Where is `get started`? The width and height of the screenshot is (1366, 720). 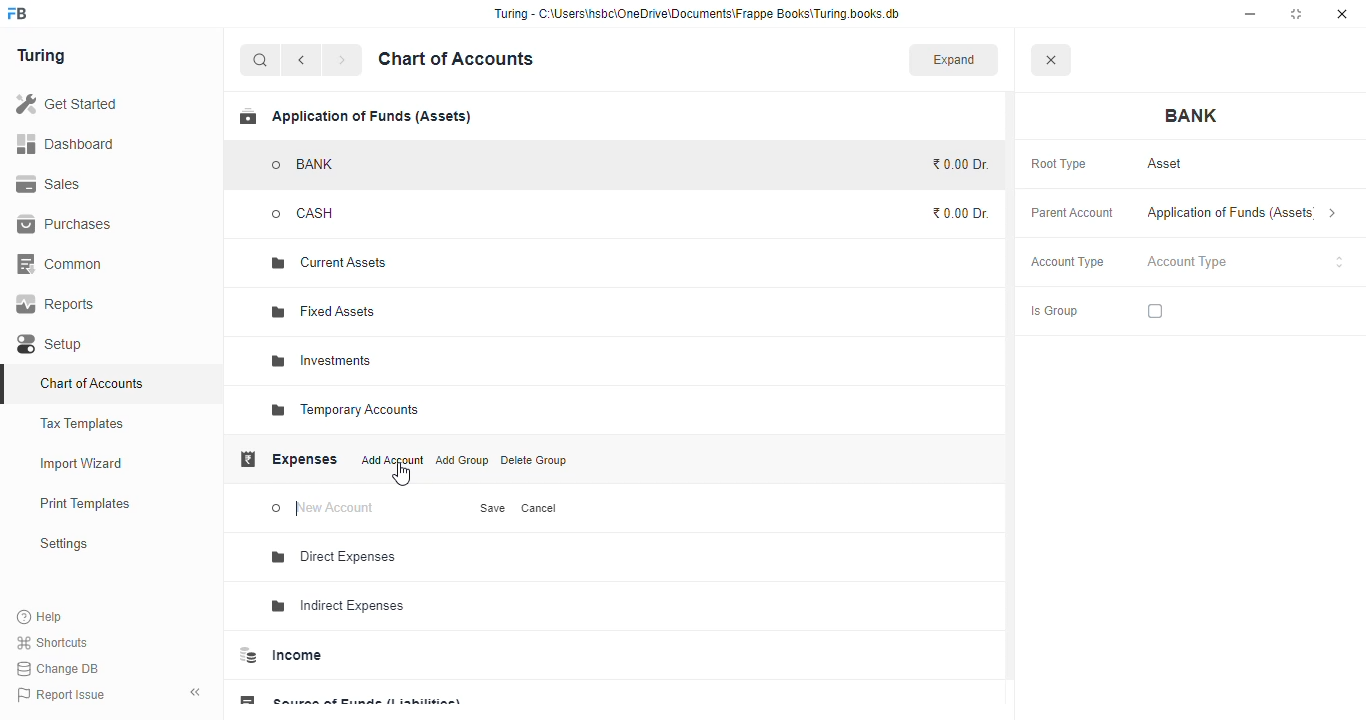 get started is located at coordinates (66, 103).